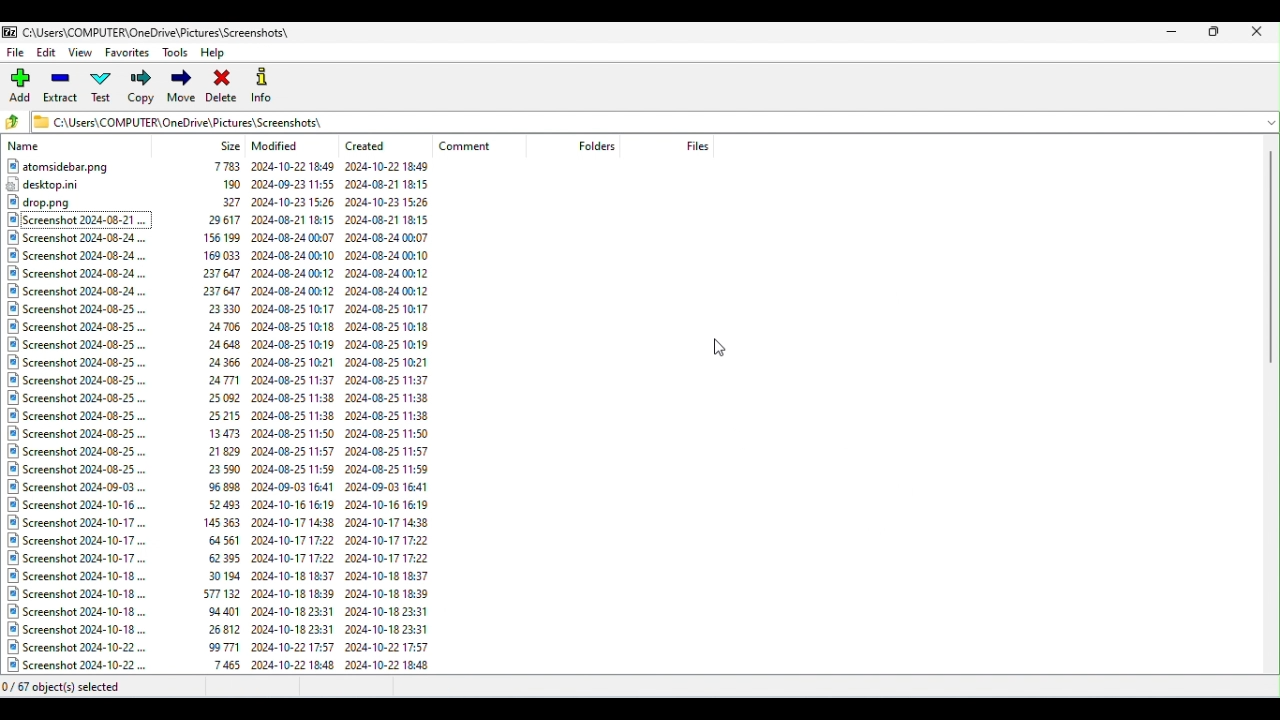 The width and height of the screenshot is (1280, 720). I want to click on Scroll bar, so click(1272, 407).